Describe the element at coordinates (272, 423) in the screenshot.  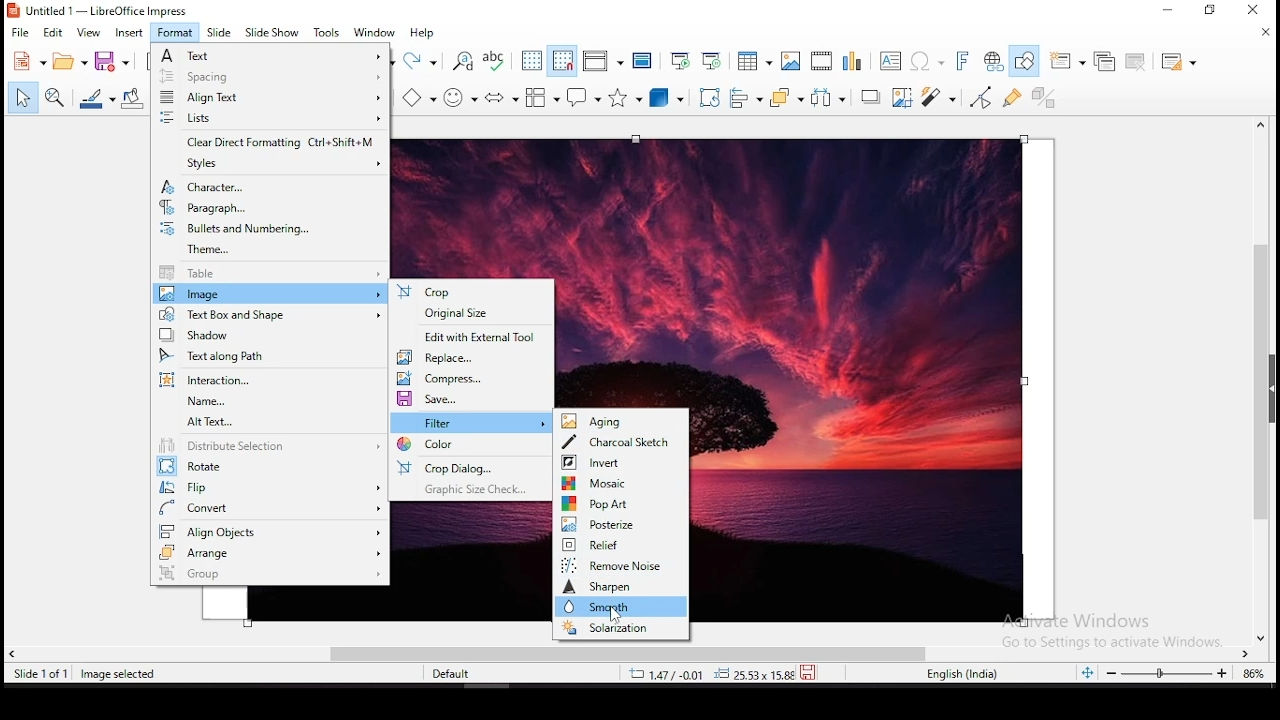
I see `alt text` at that location.